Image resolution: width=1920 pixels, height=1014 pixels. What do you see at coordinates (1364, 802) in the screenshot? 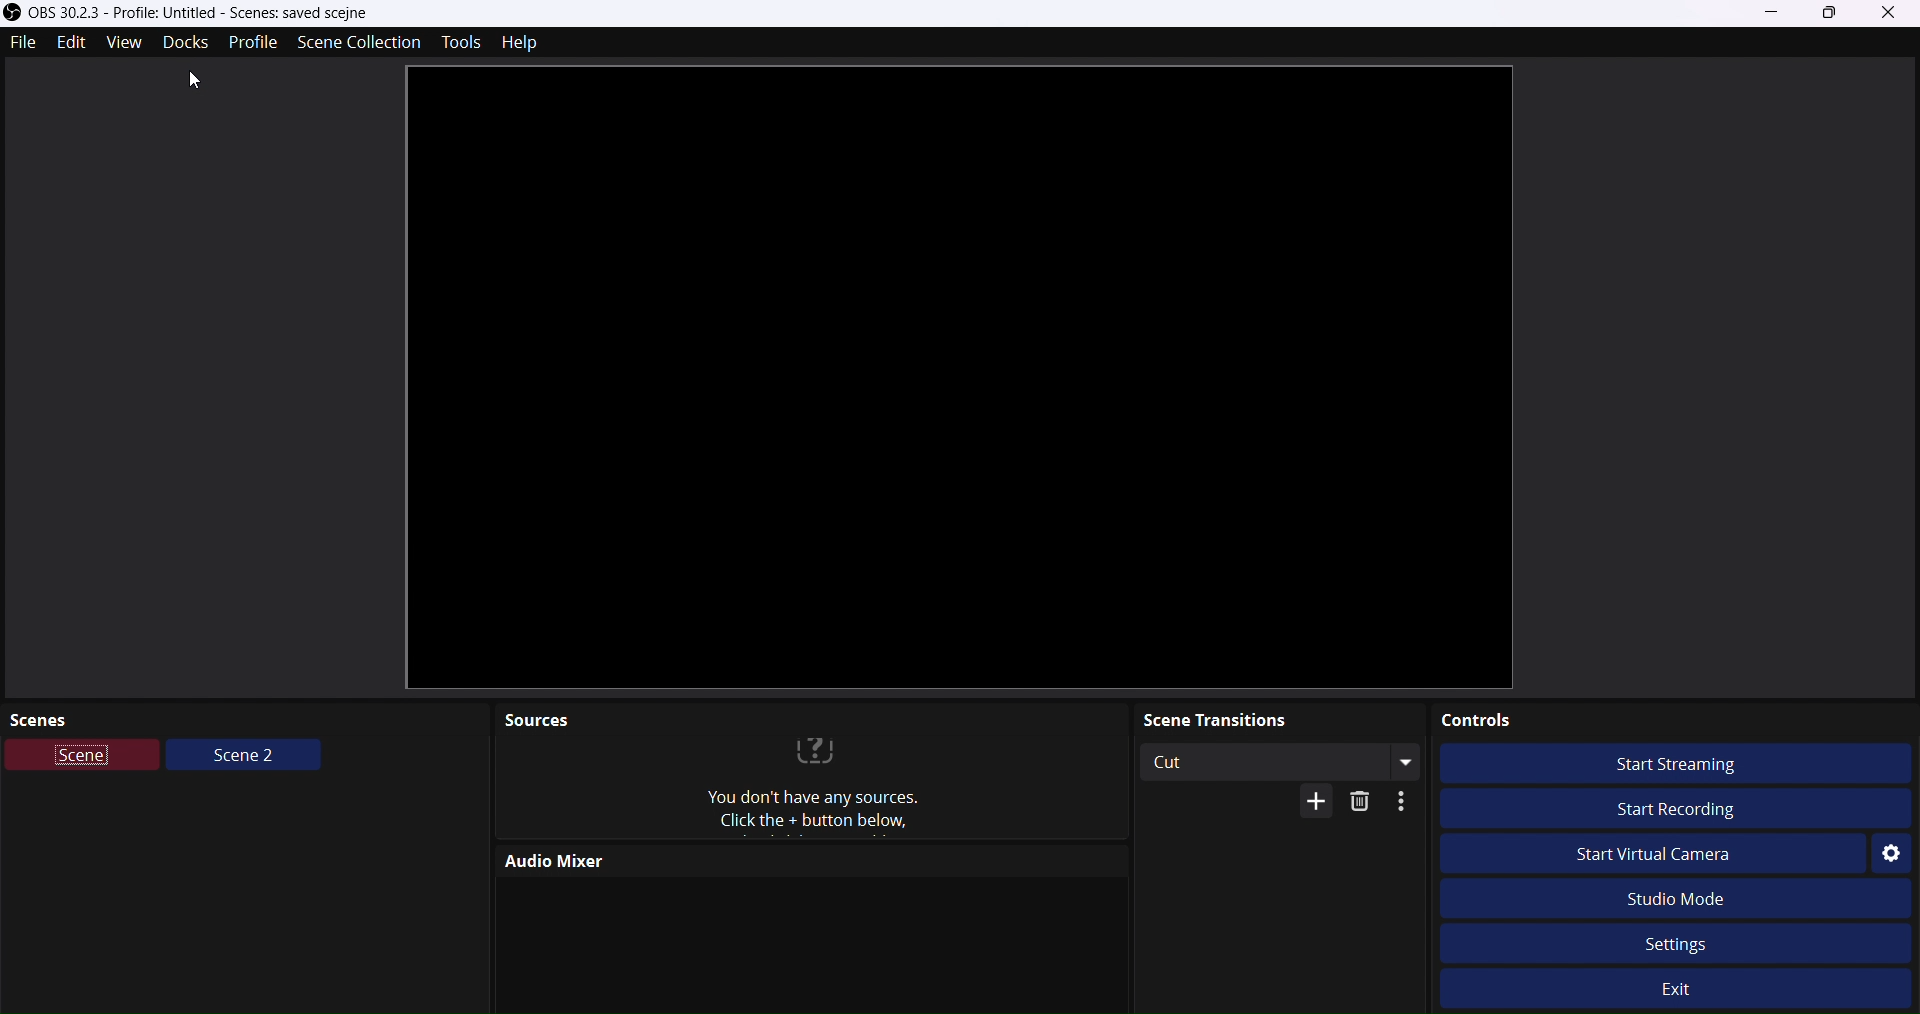
I see `Delete` at bounding box center [1364, 802].